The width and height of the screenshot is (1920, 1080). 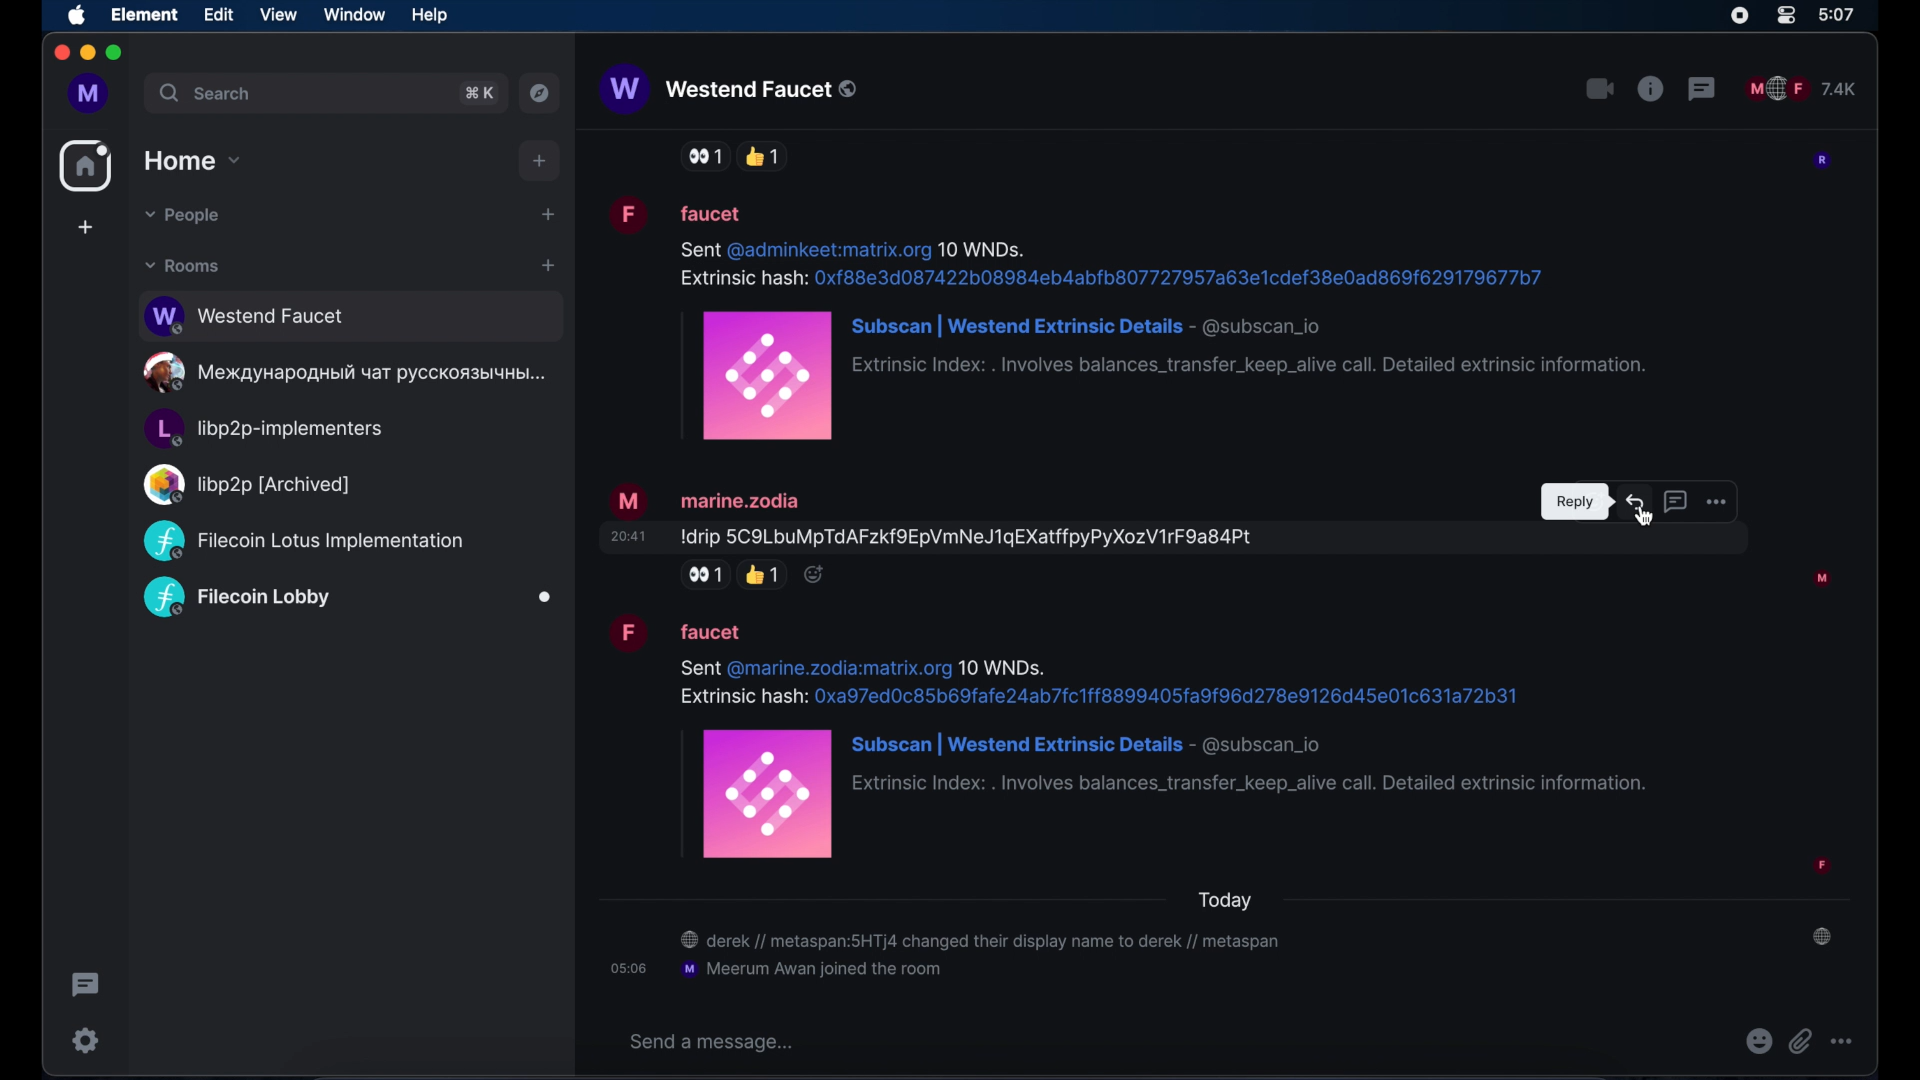 What do you see at coordinates (1703, 89) in the screenshot?
I see `threads` at bounding box center [1703, 89].